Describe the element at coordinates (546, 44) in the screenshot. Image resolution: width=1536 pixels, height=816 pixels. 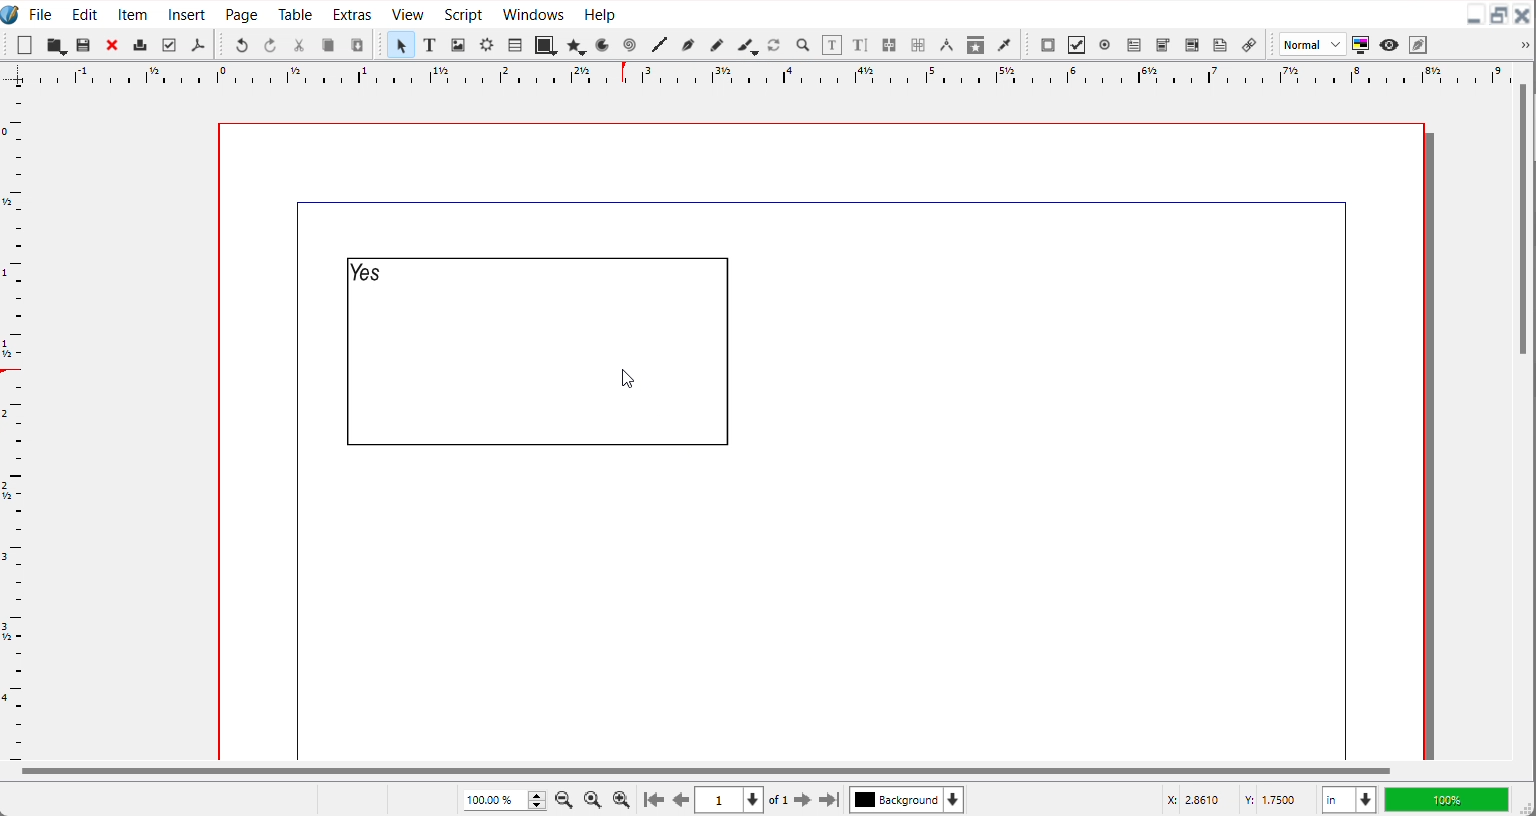
I see `Shape` at that location.